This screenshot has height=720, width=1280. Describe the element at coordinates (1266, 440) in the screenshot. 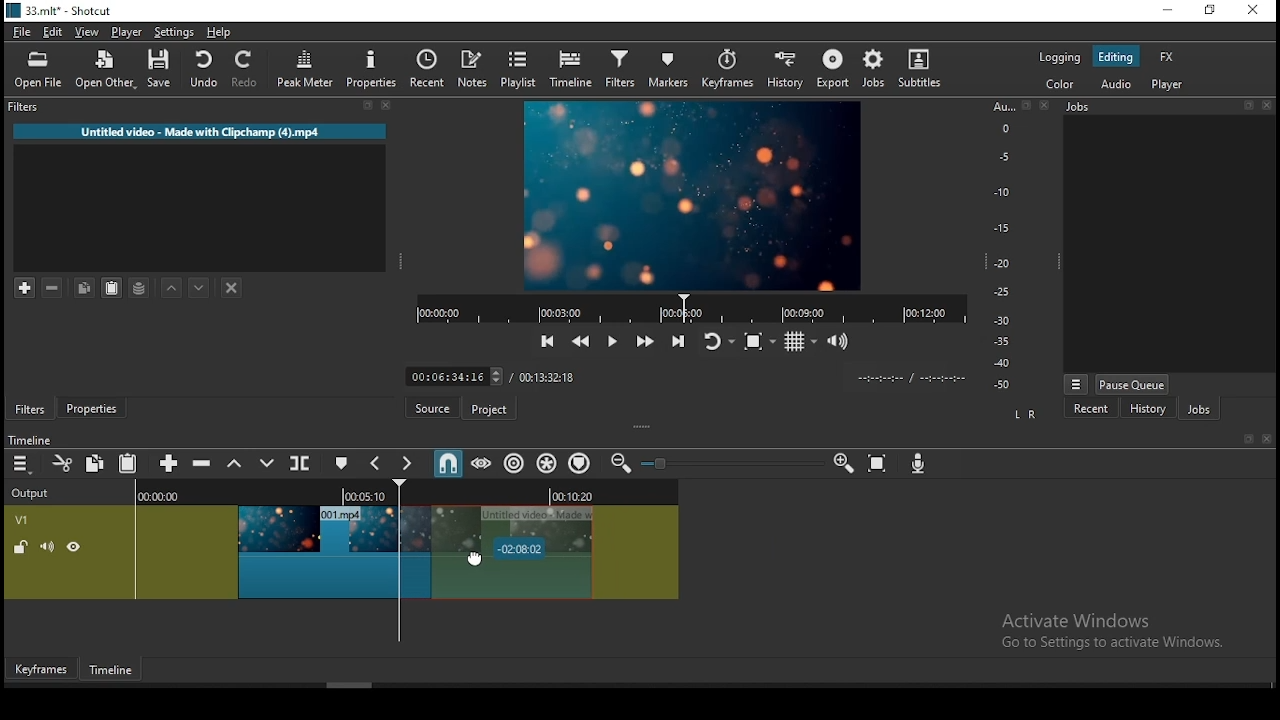

I see `` at that location.